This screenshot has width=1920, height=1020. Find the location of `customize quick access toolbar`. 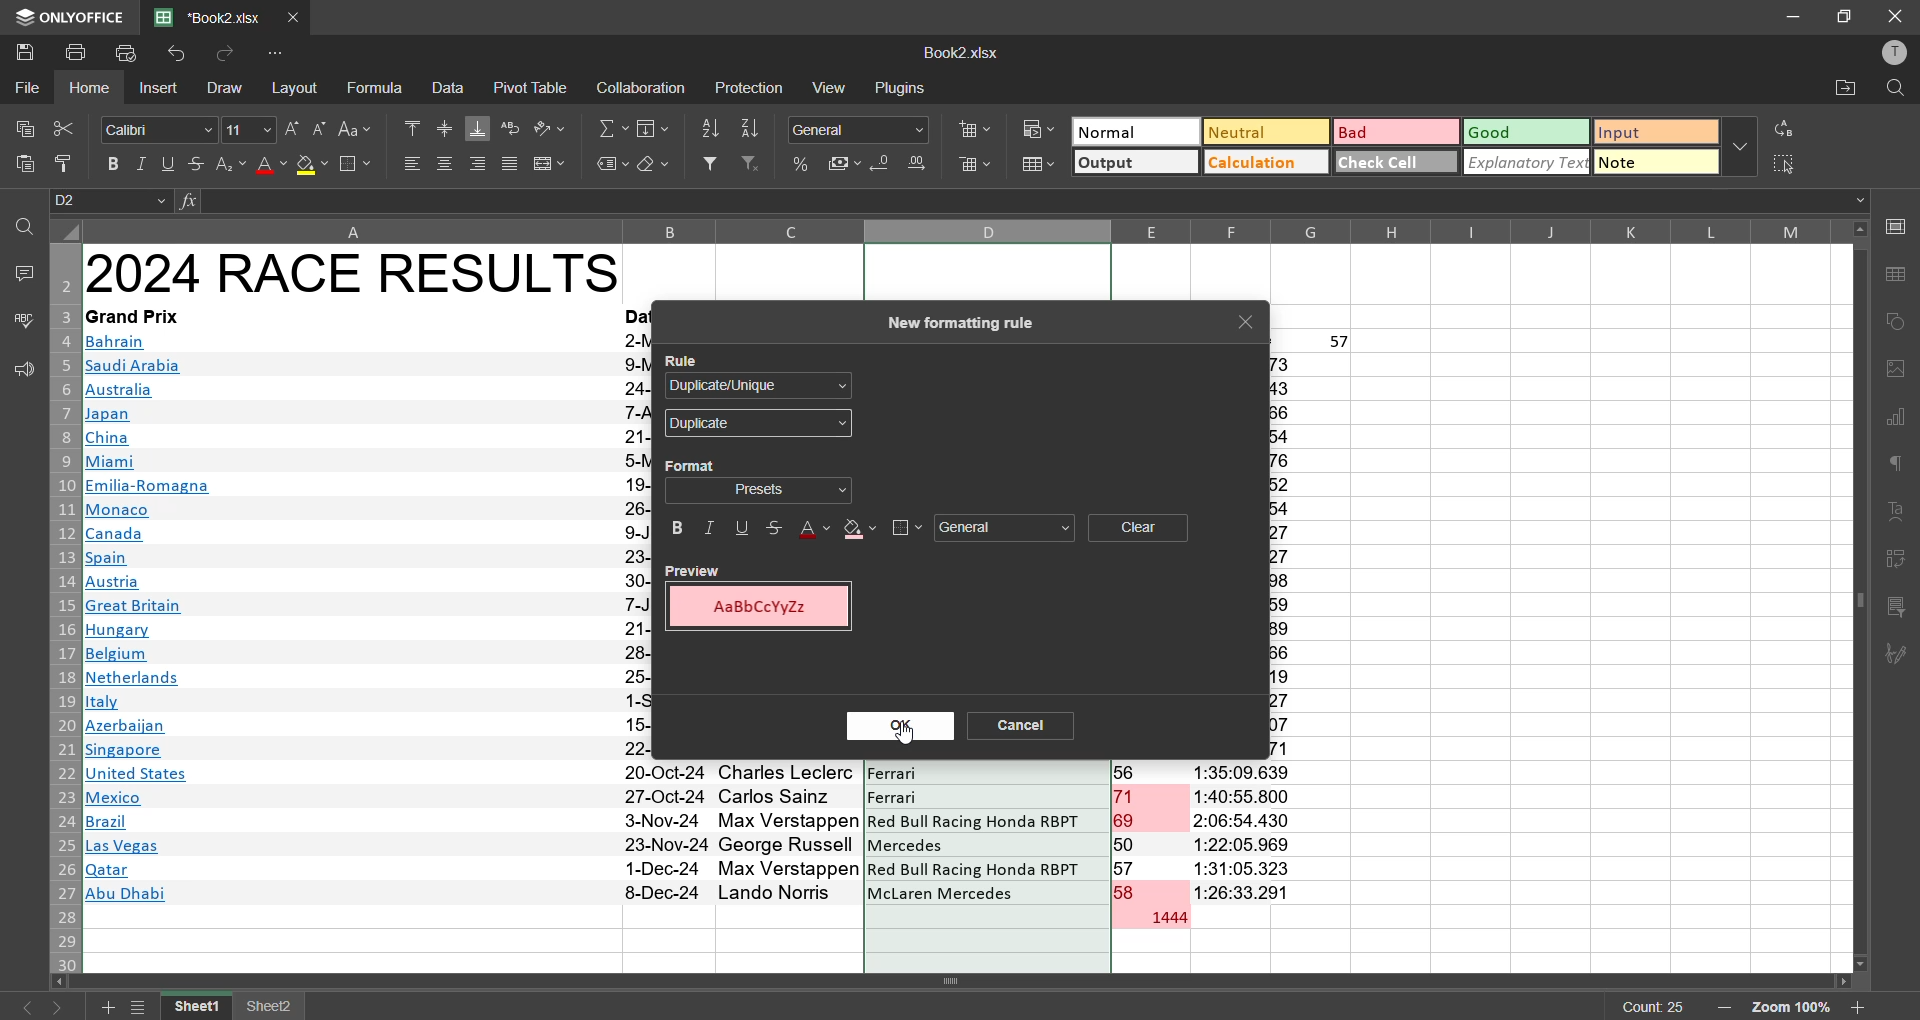

customize quick access toolbar is located at coordinates (280, 53).